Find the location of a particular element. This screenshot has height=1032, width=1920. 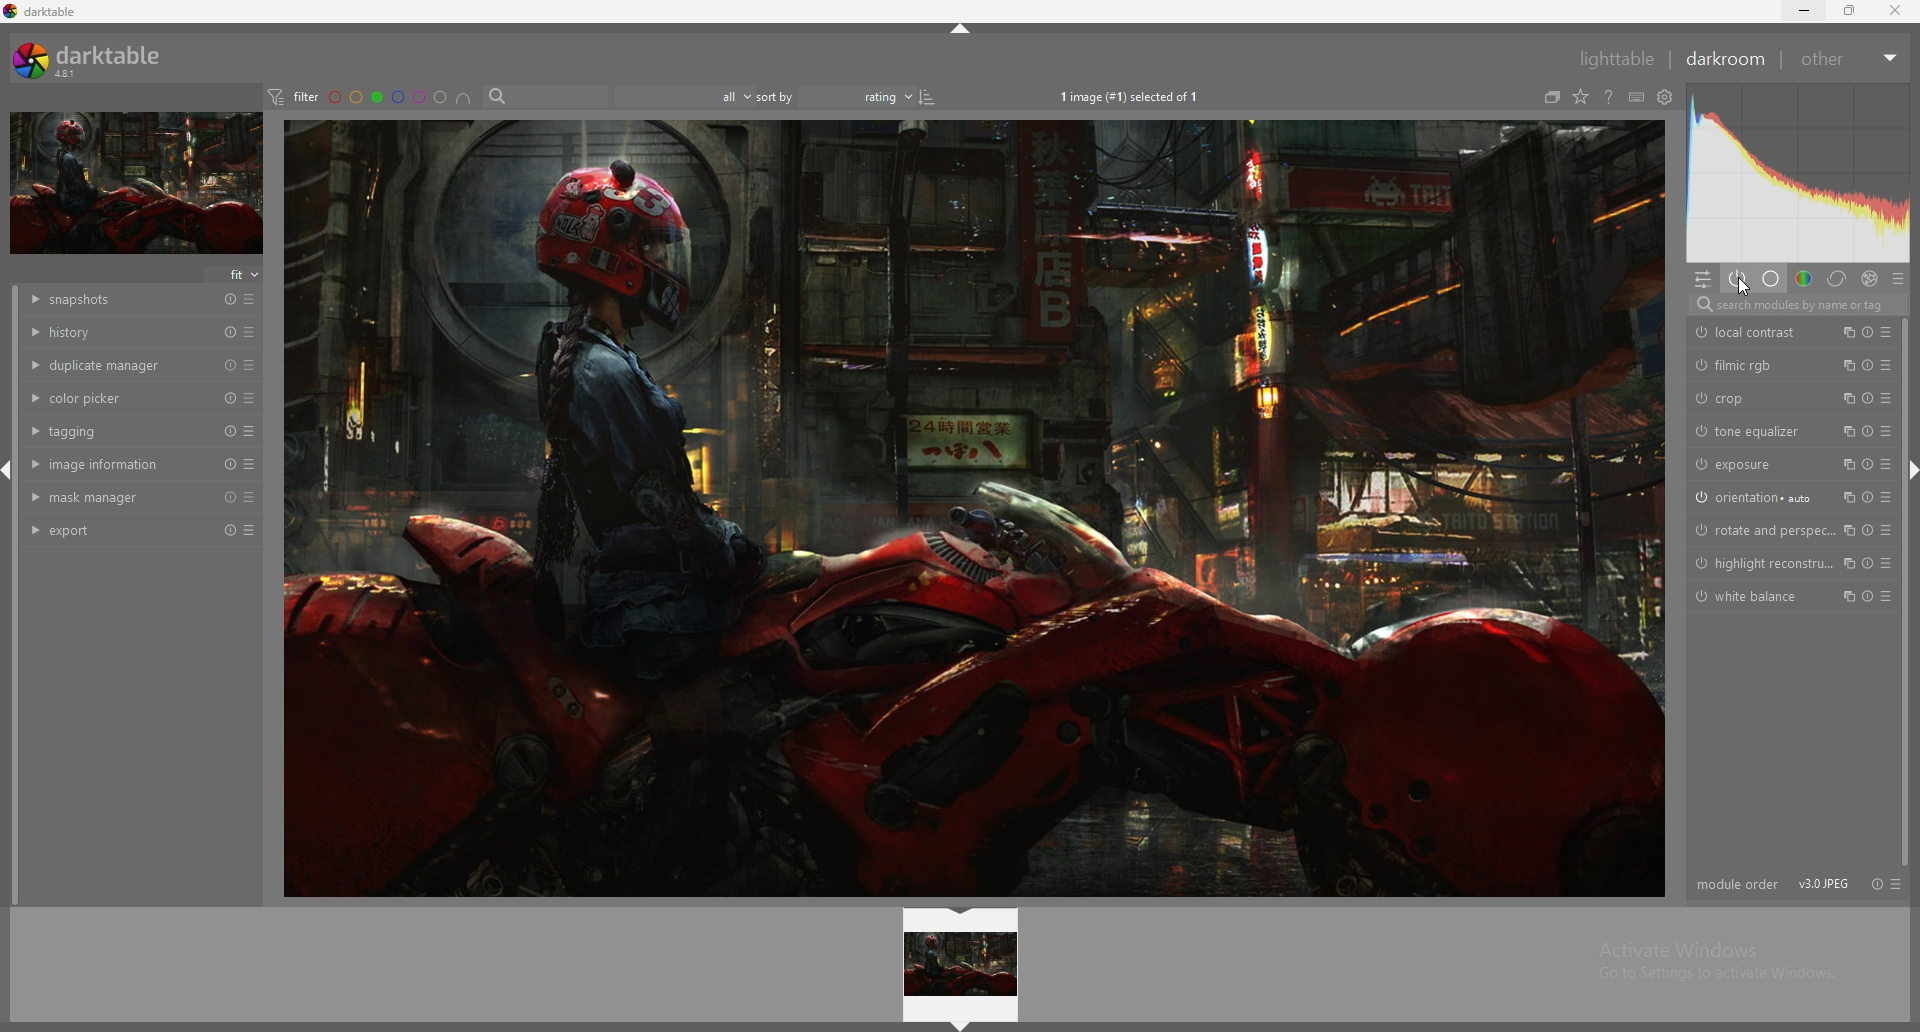

reset is located at coordinates (1865, 431).